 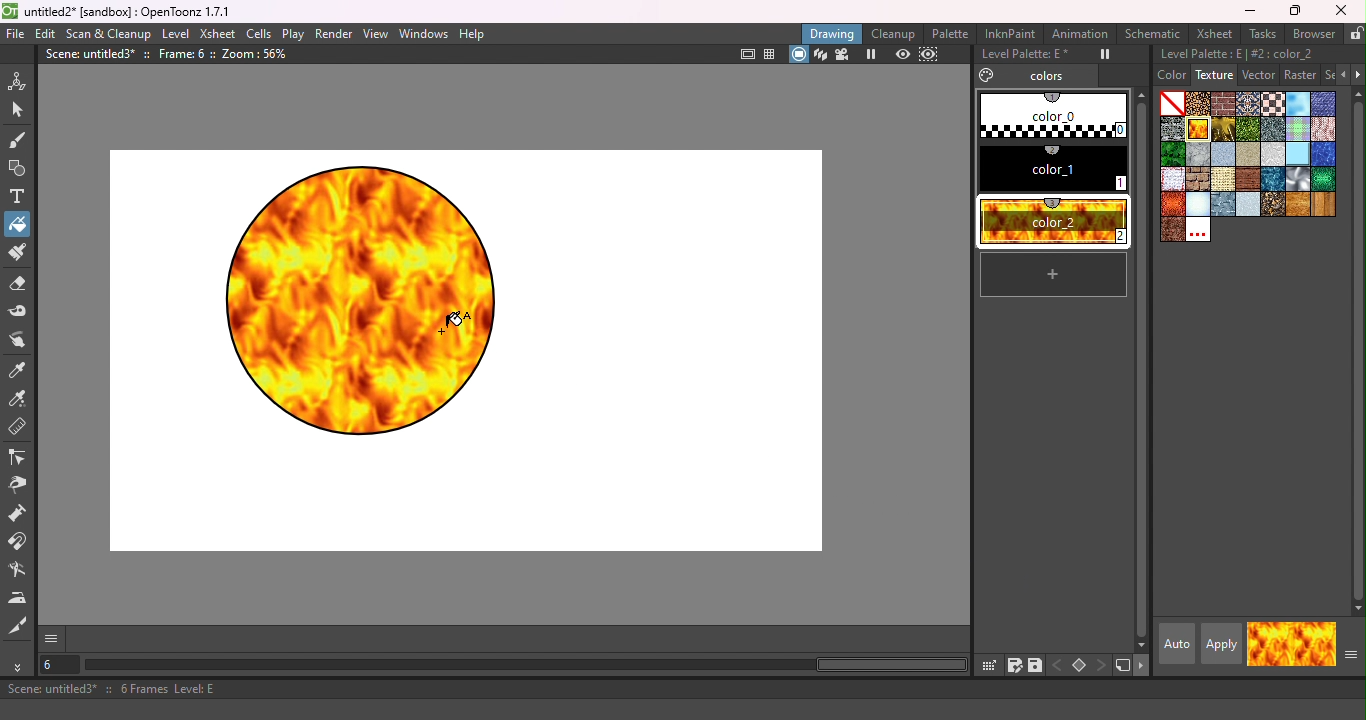 I want to click on wornleather.bmp, so click(x=1174, y=231).